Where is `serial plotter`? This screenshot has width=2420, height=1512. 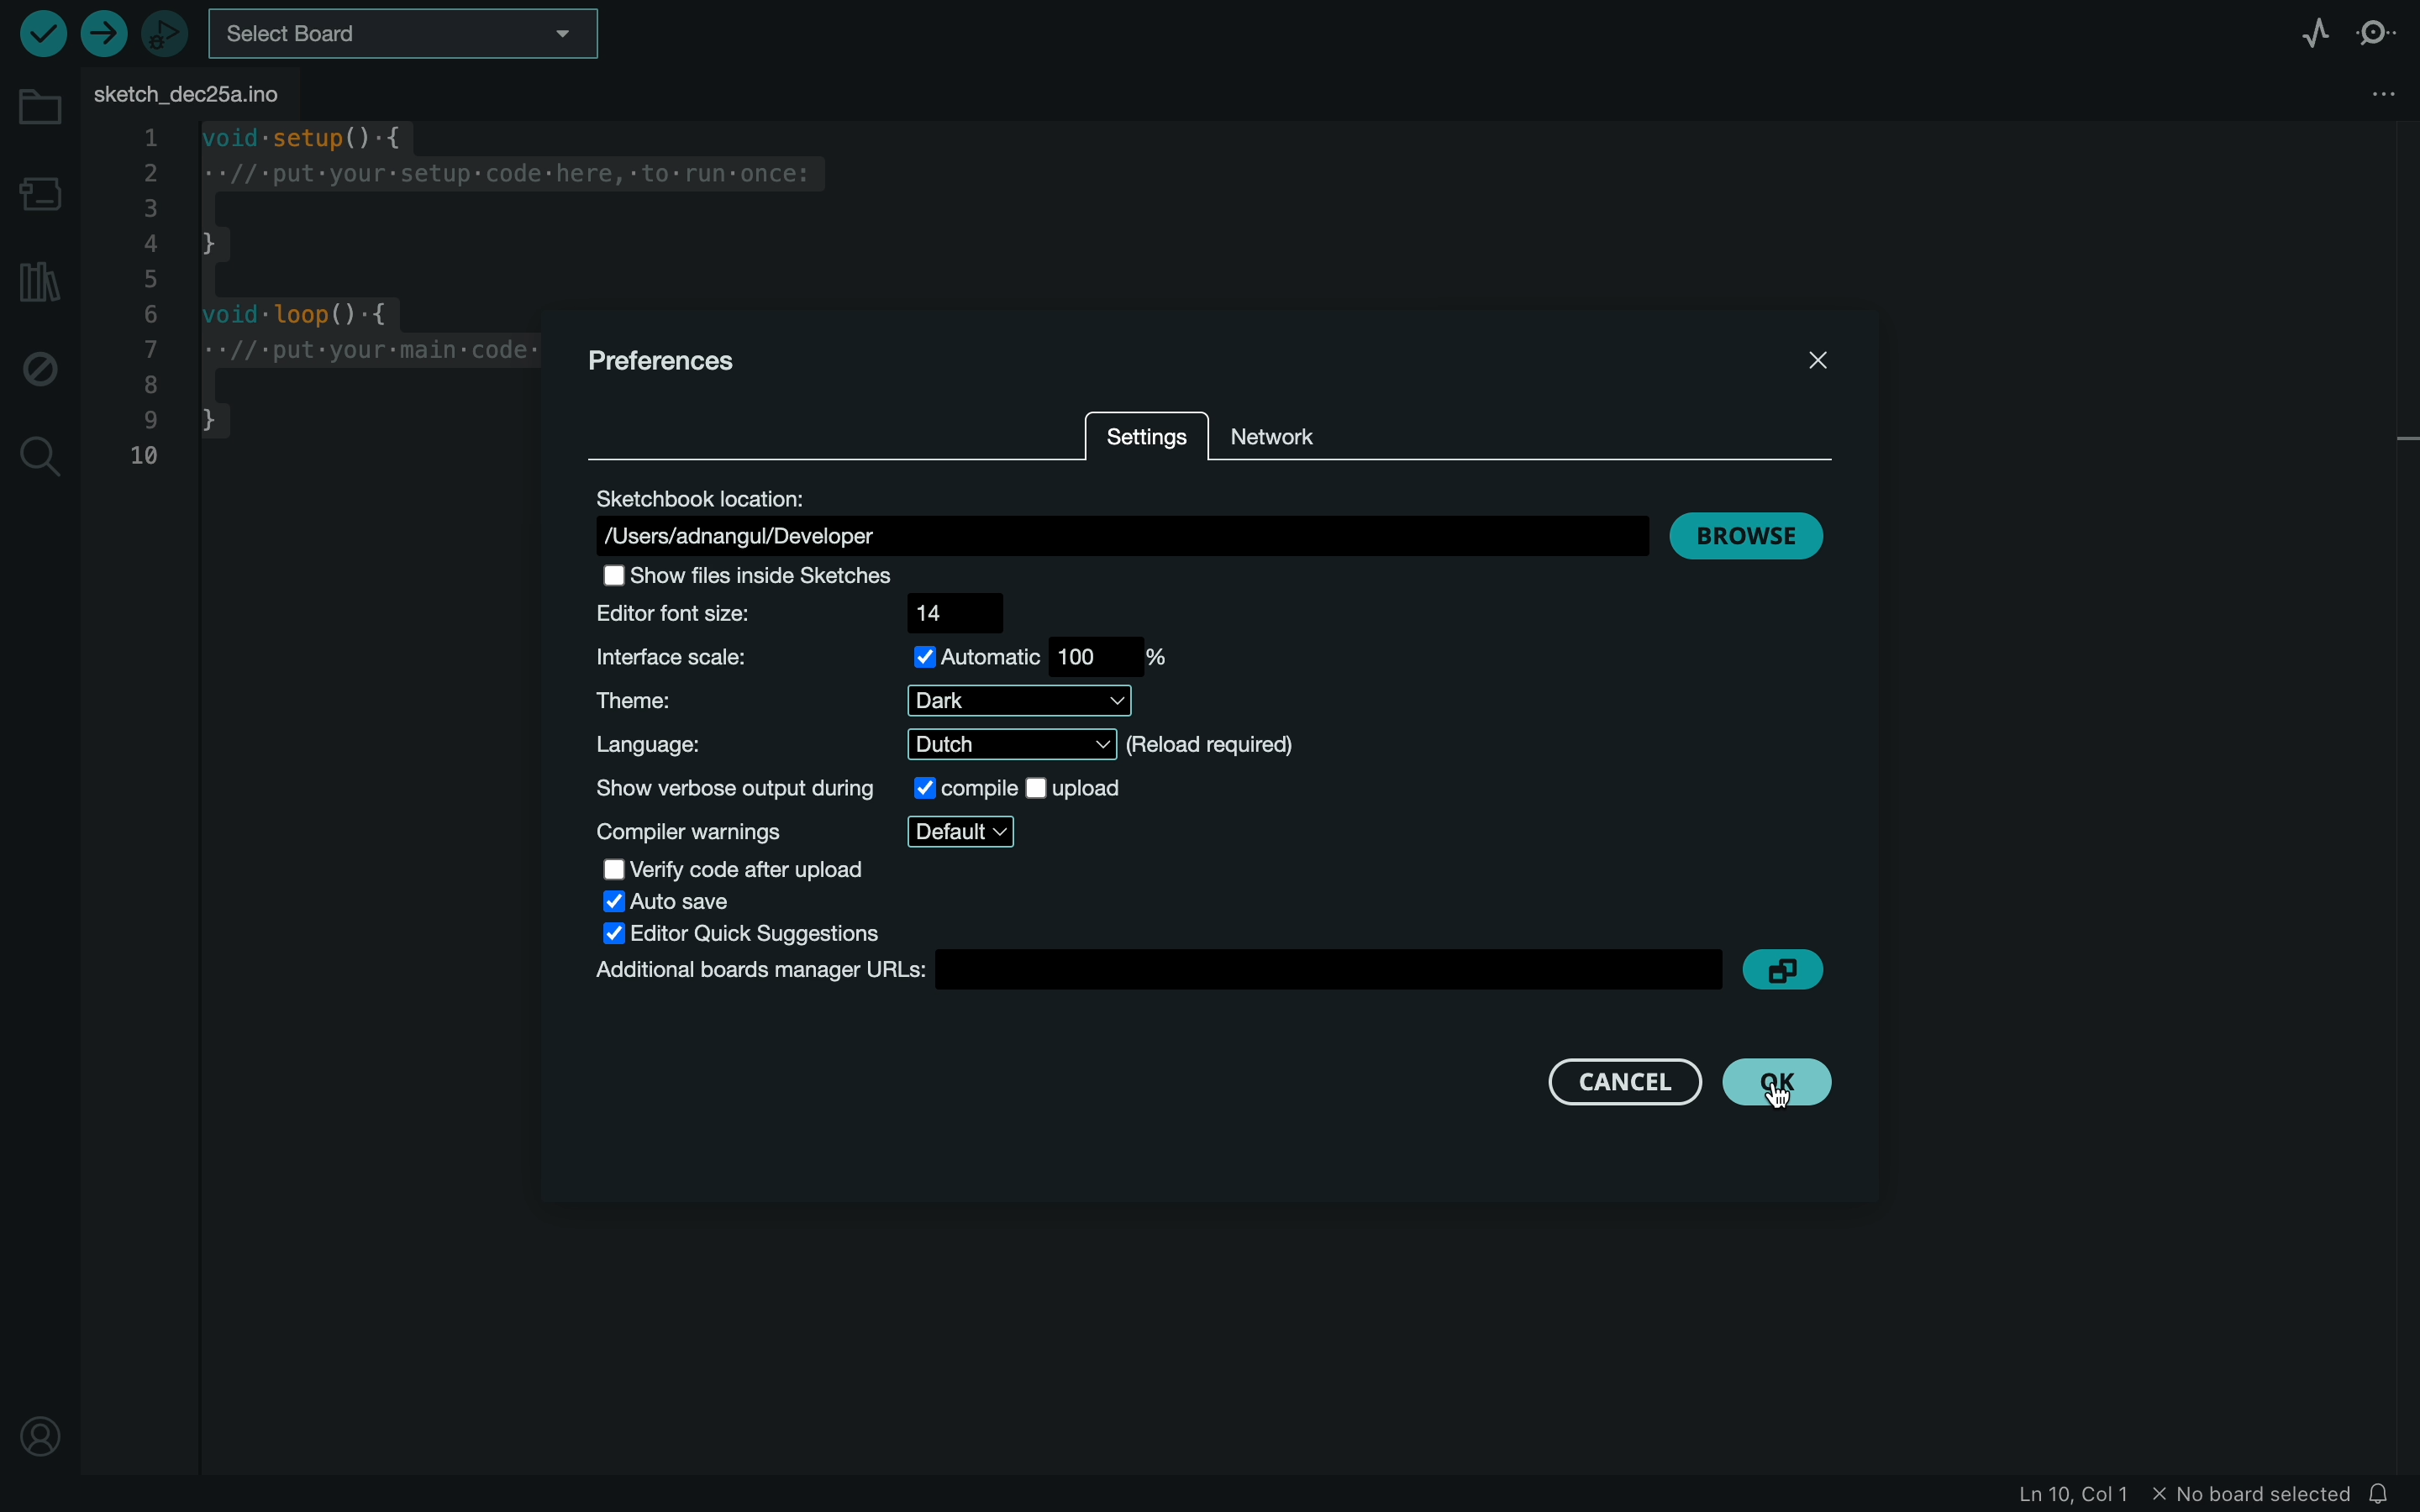 serial plotter is located at coordinates (2298, 35).